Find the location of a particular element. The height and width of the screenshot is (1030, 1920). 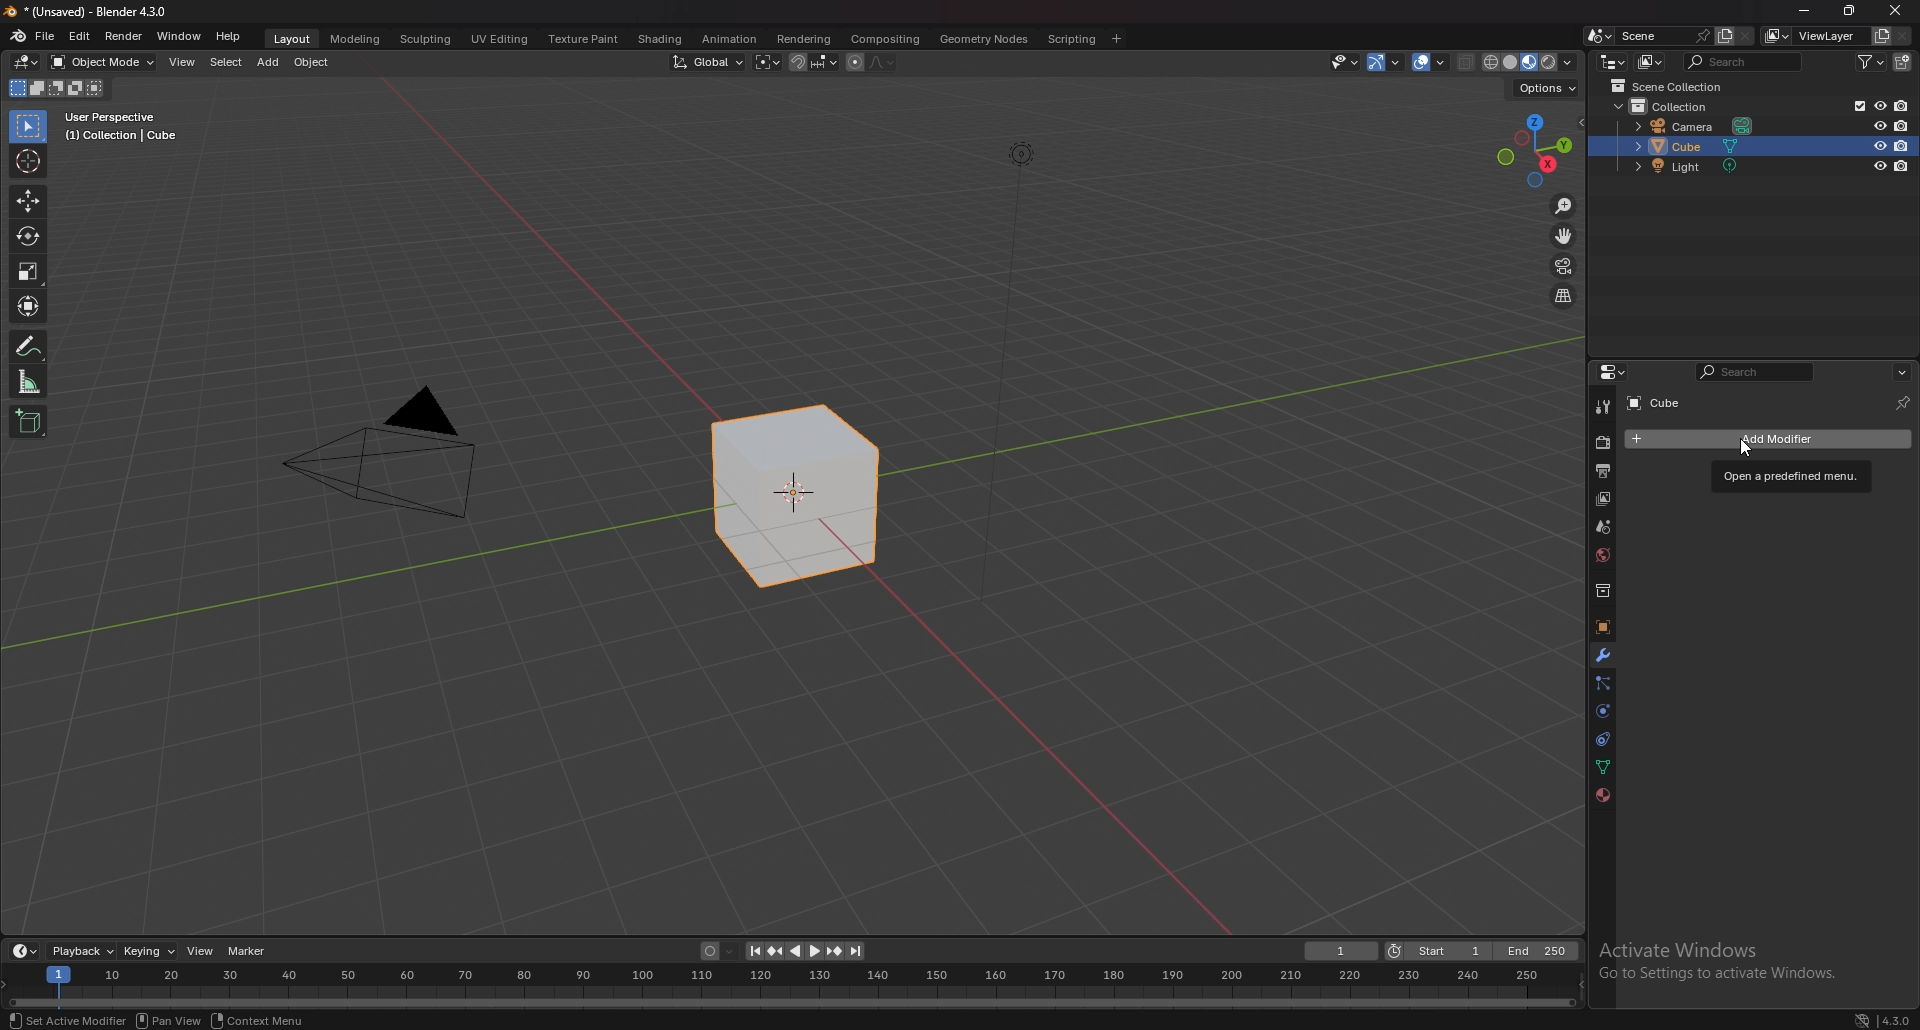

hide in viewport is located at coordinates (1878, 165).